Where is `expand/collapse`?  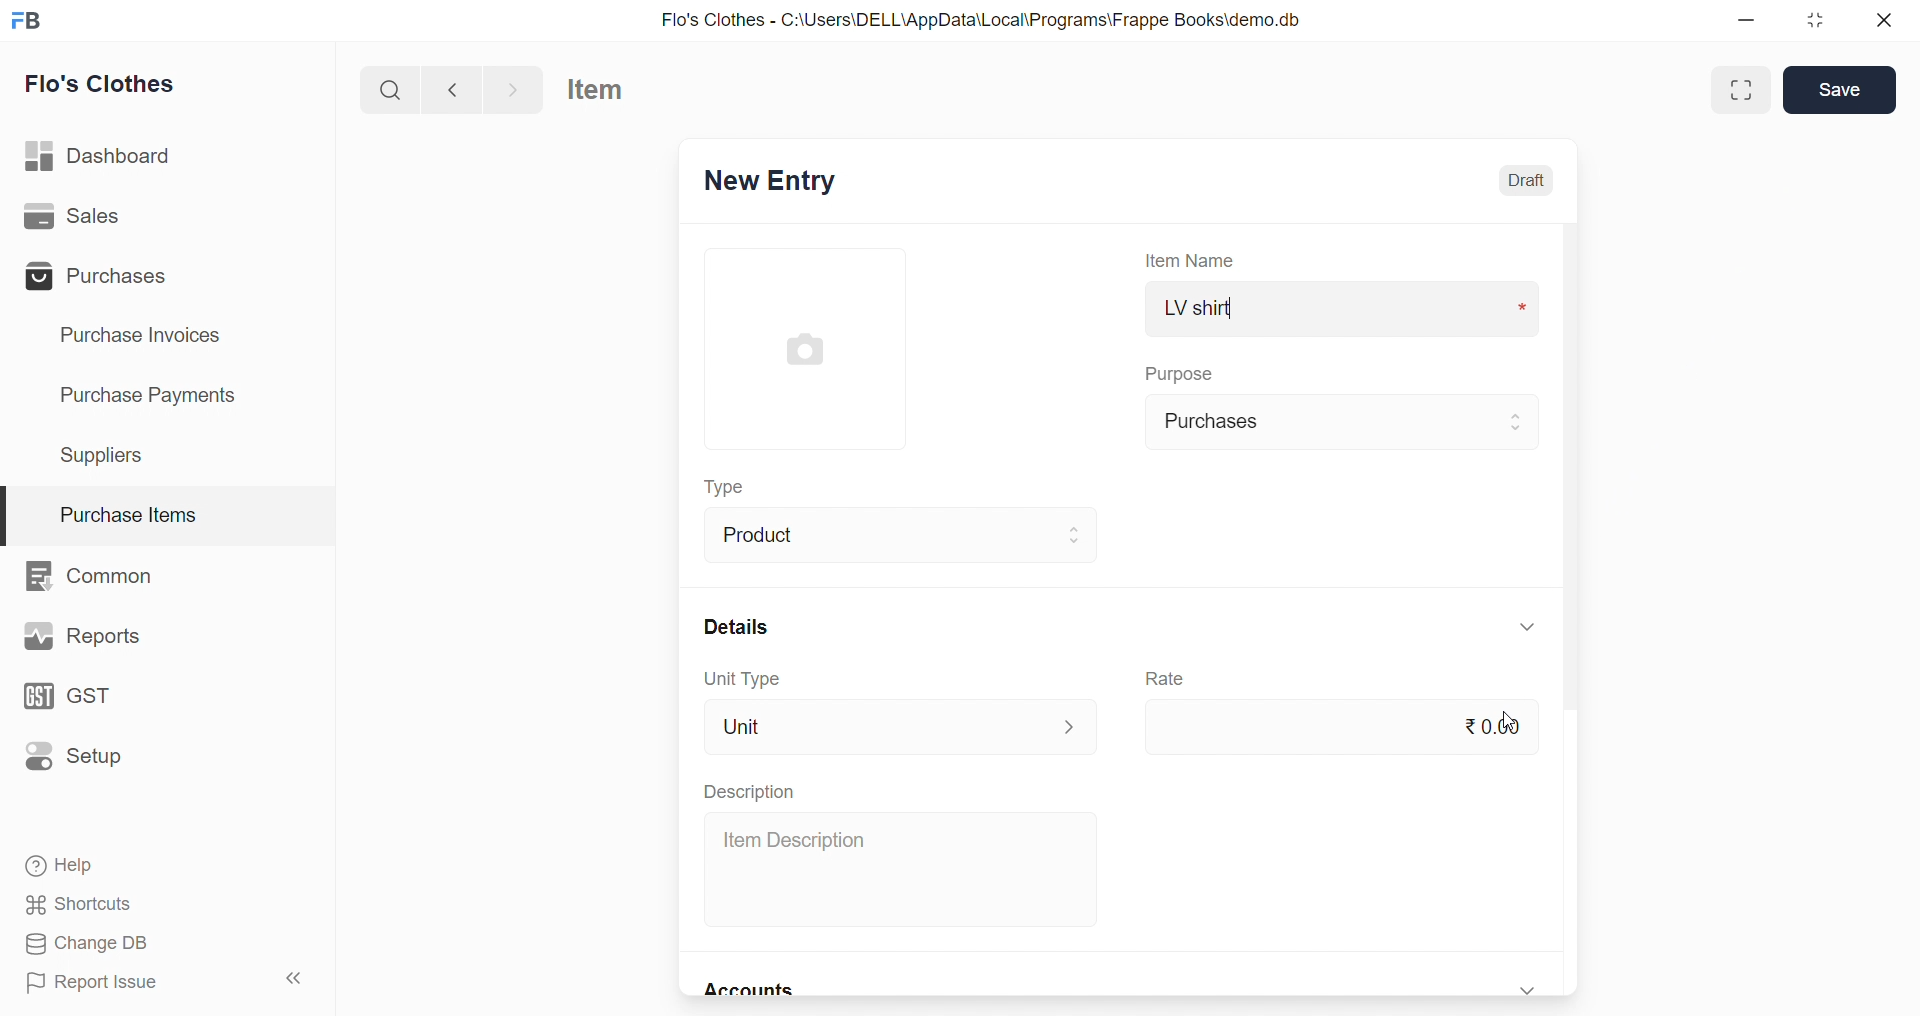 expand/collapse is located at coordinates (1528, 626).